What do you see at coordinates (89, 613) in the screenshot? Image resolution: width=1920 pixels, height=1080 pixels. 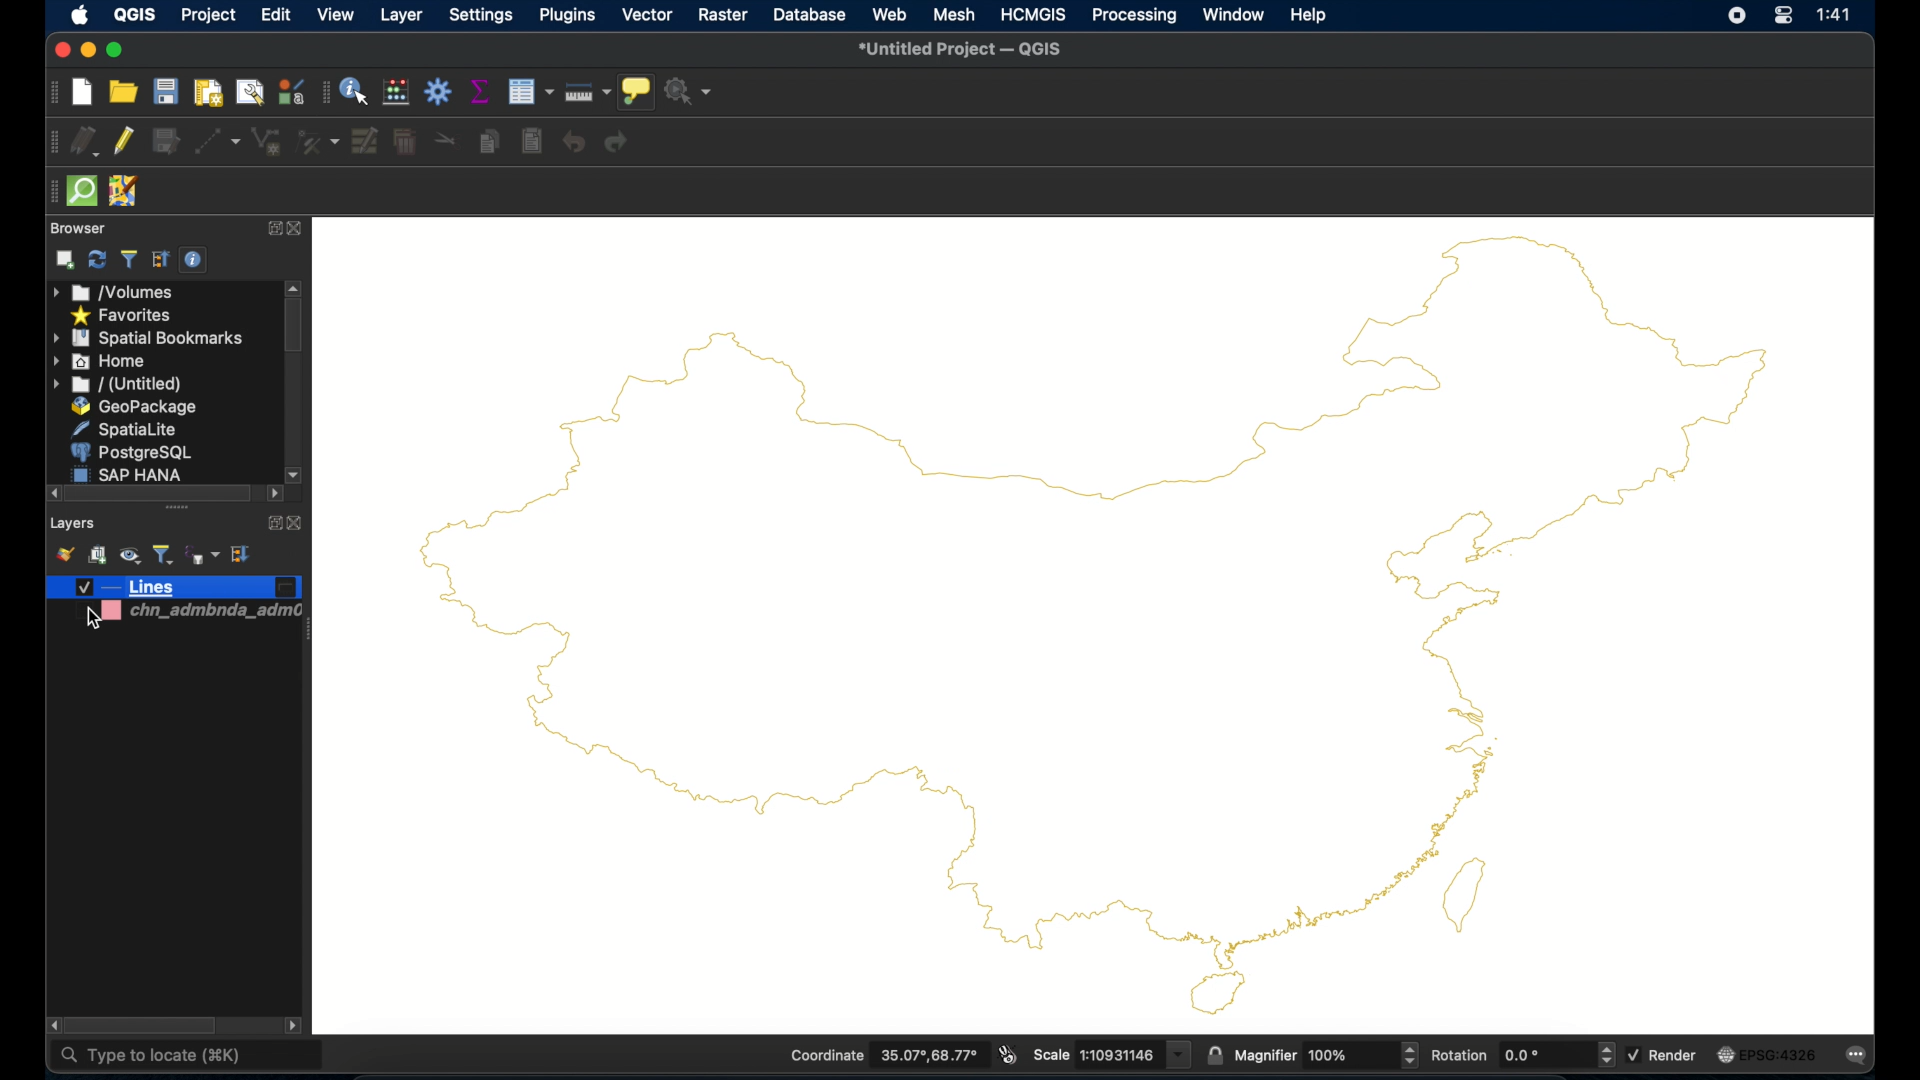 I see `unchecked checkbox` at bounding box center [89, 613].